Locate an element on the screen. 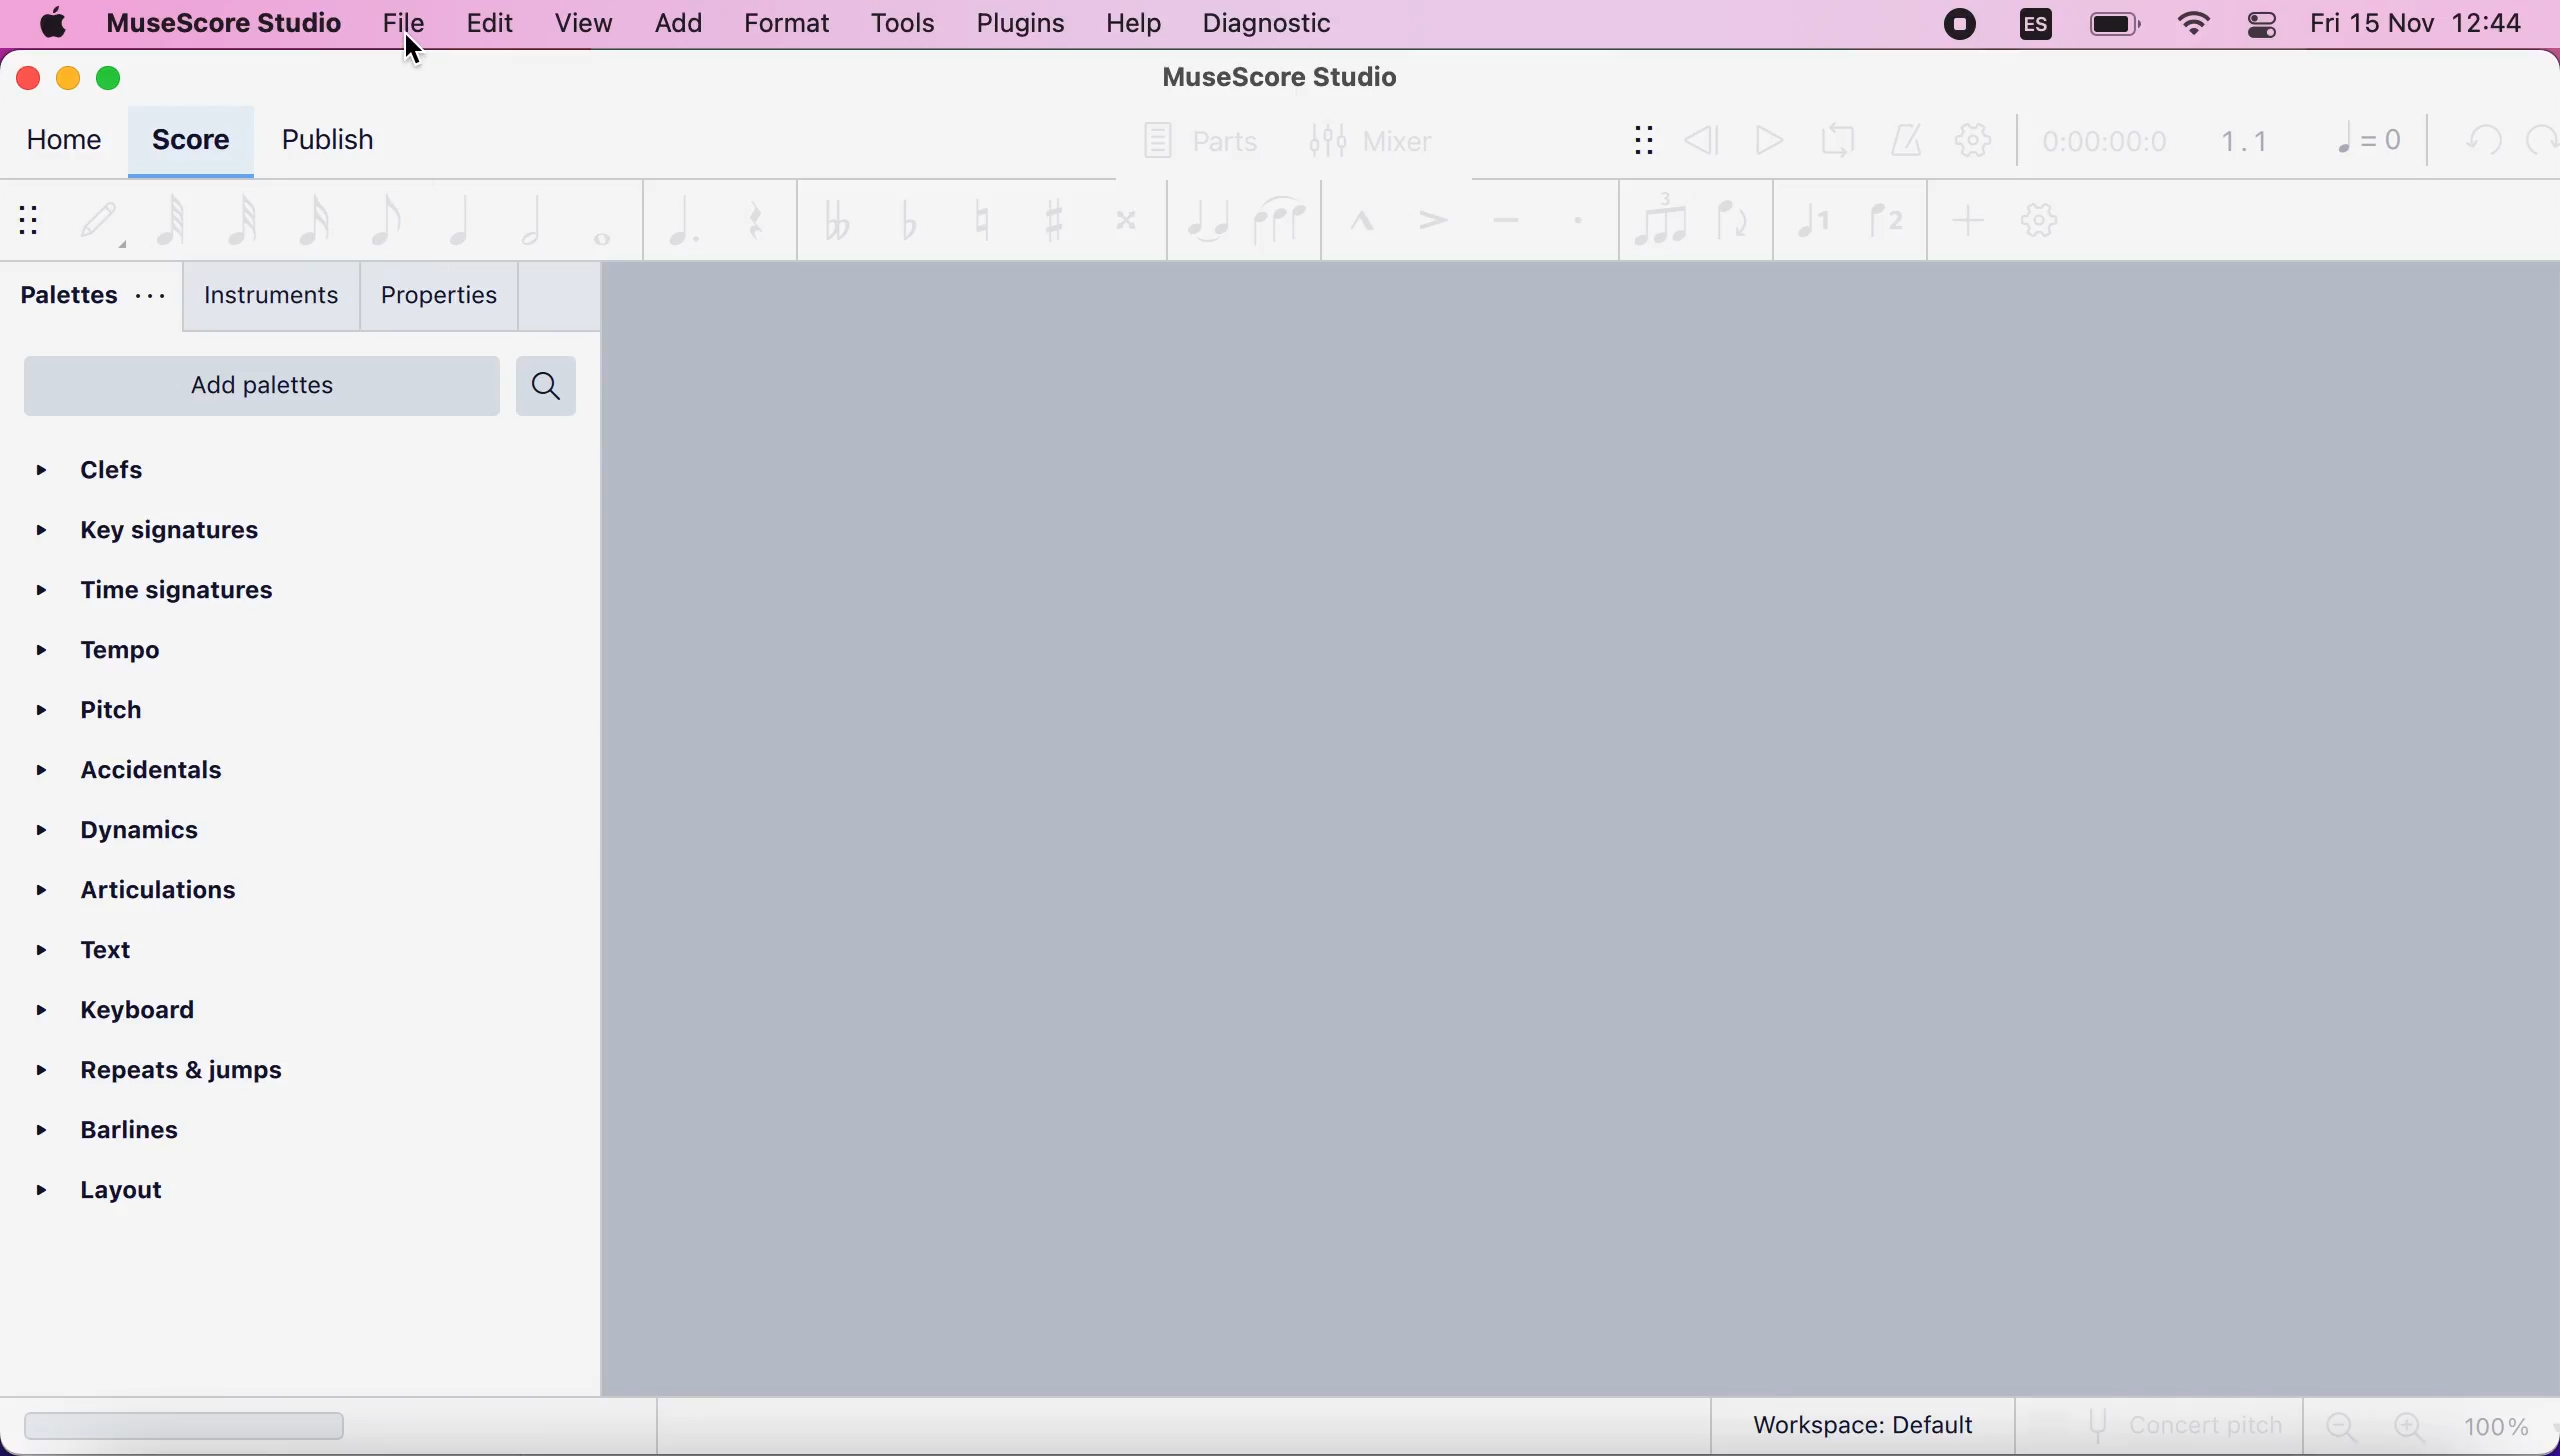 The height and width of the screenshot is (1456, 2560). plugins is located at coordinates (1018, 24).